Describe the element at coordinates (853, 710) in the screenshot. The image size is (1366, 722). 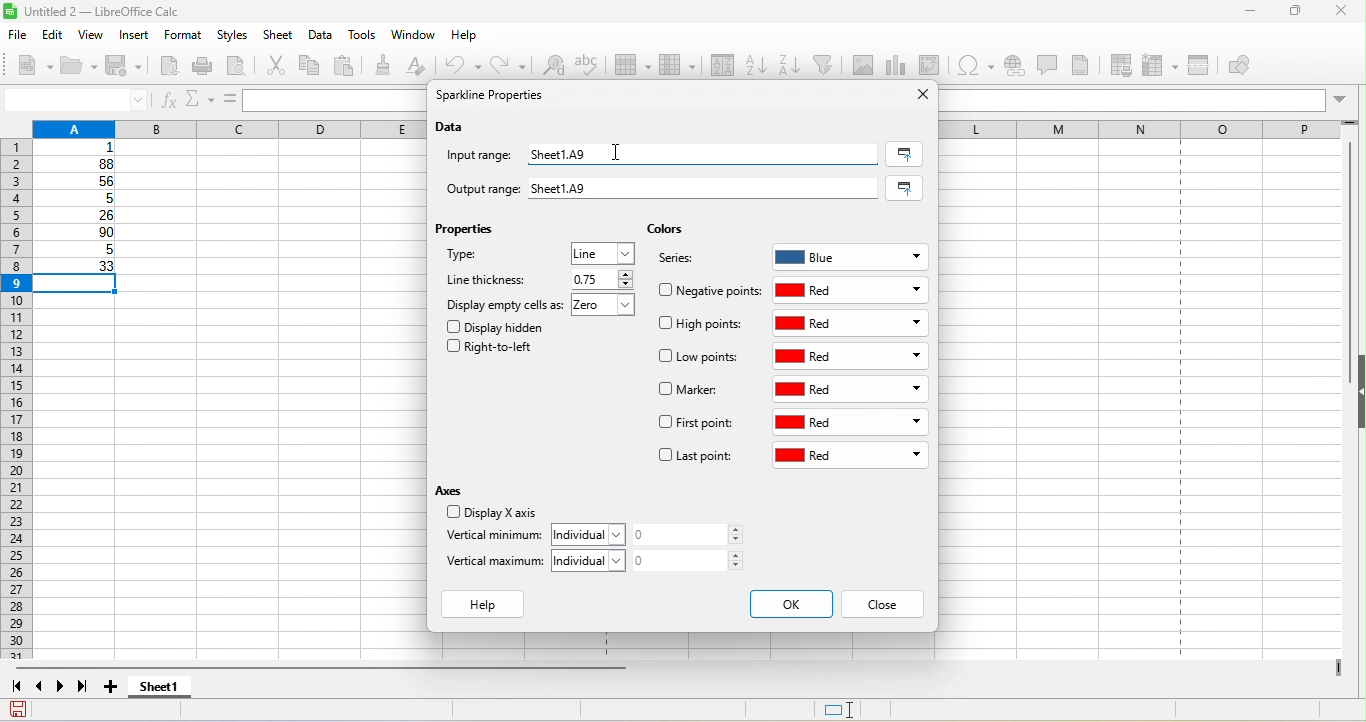
I see `standard selection` at that location.